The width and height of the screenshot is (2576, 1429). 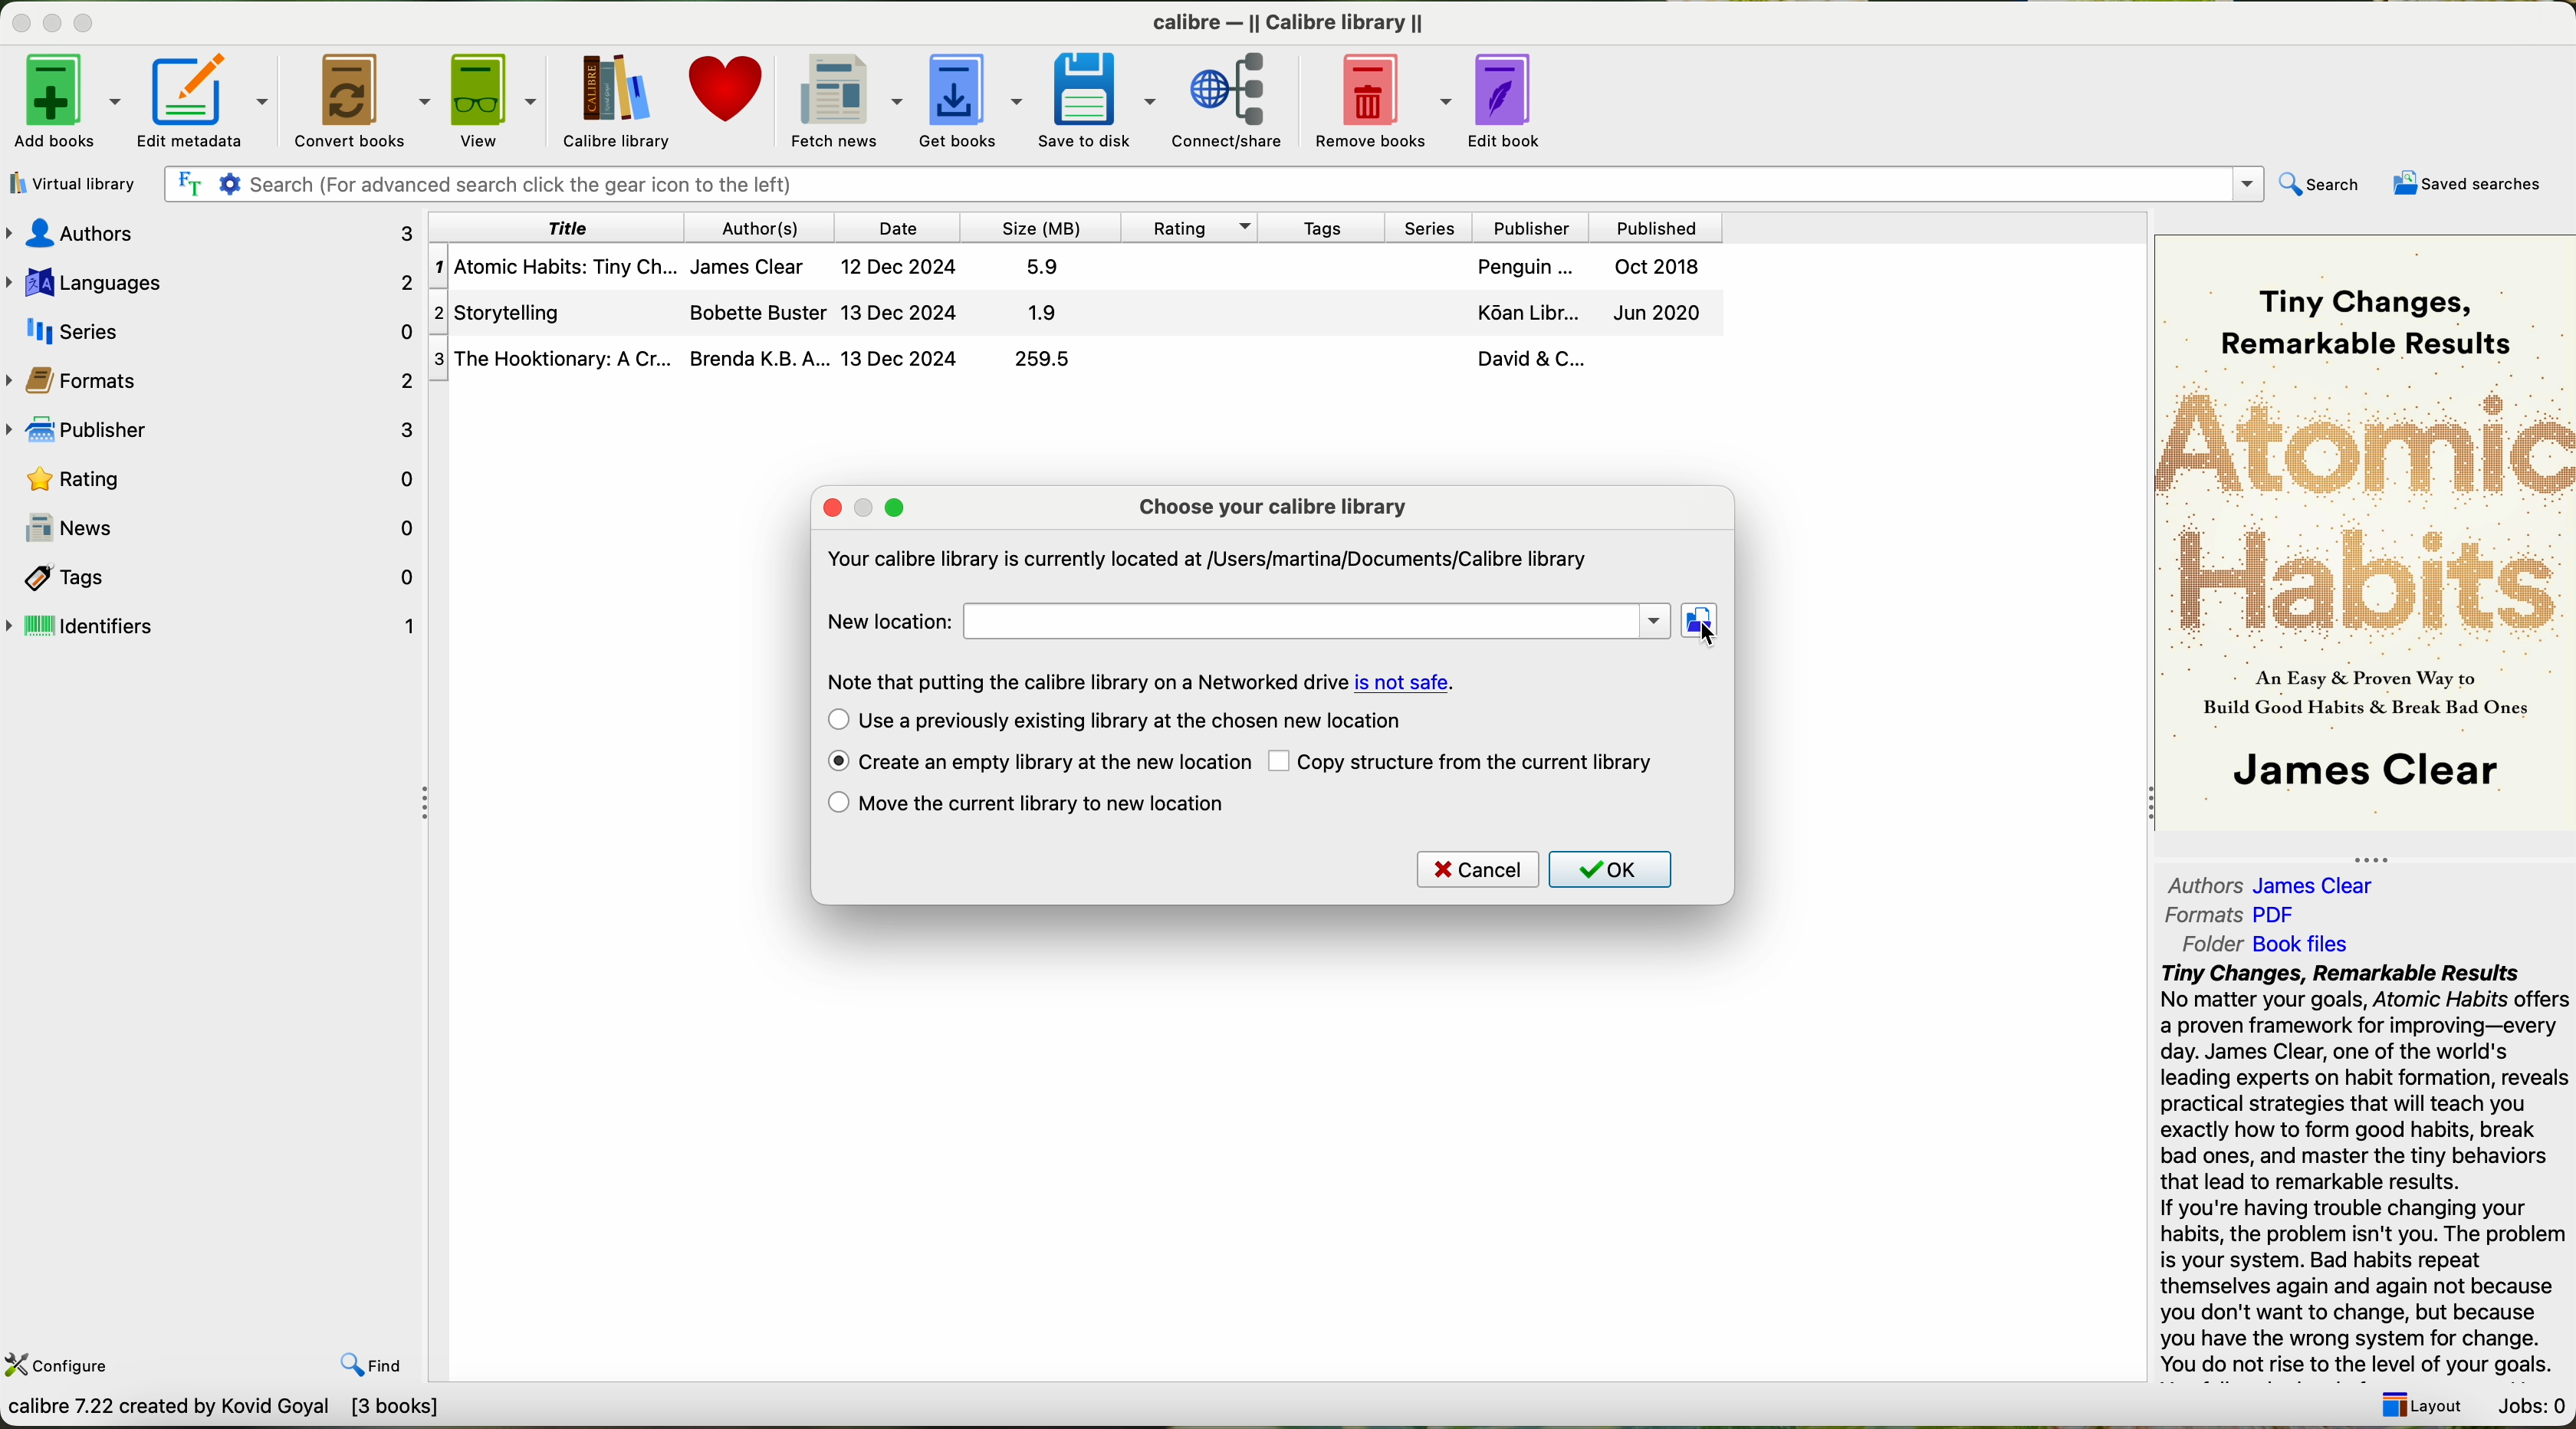 I want to click on languages, so click(x=211, y=279).